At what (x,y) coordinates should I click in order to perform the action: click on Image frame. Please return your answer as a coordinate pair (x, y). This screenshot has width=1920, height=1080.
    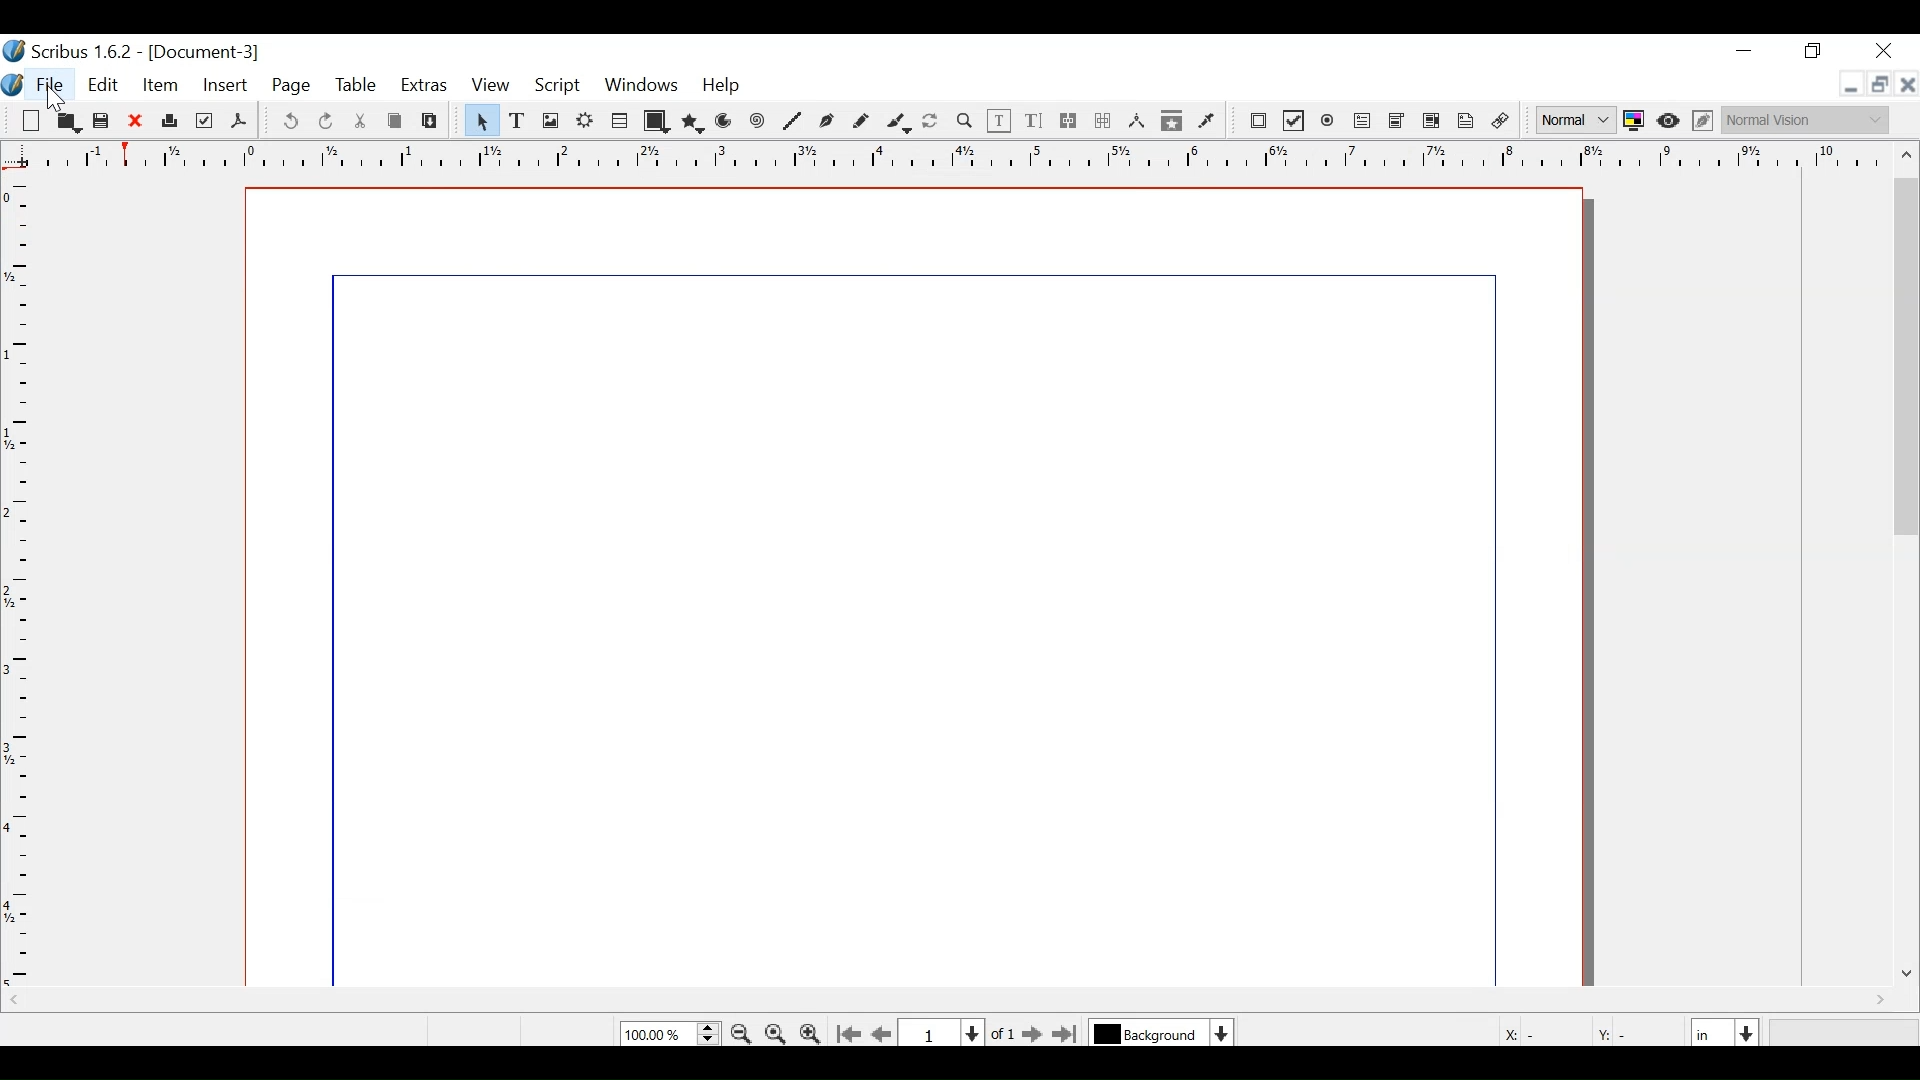
    Looking at the image, I should click on (549, 120).